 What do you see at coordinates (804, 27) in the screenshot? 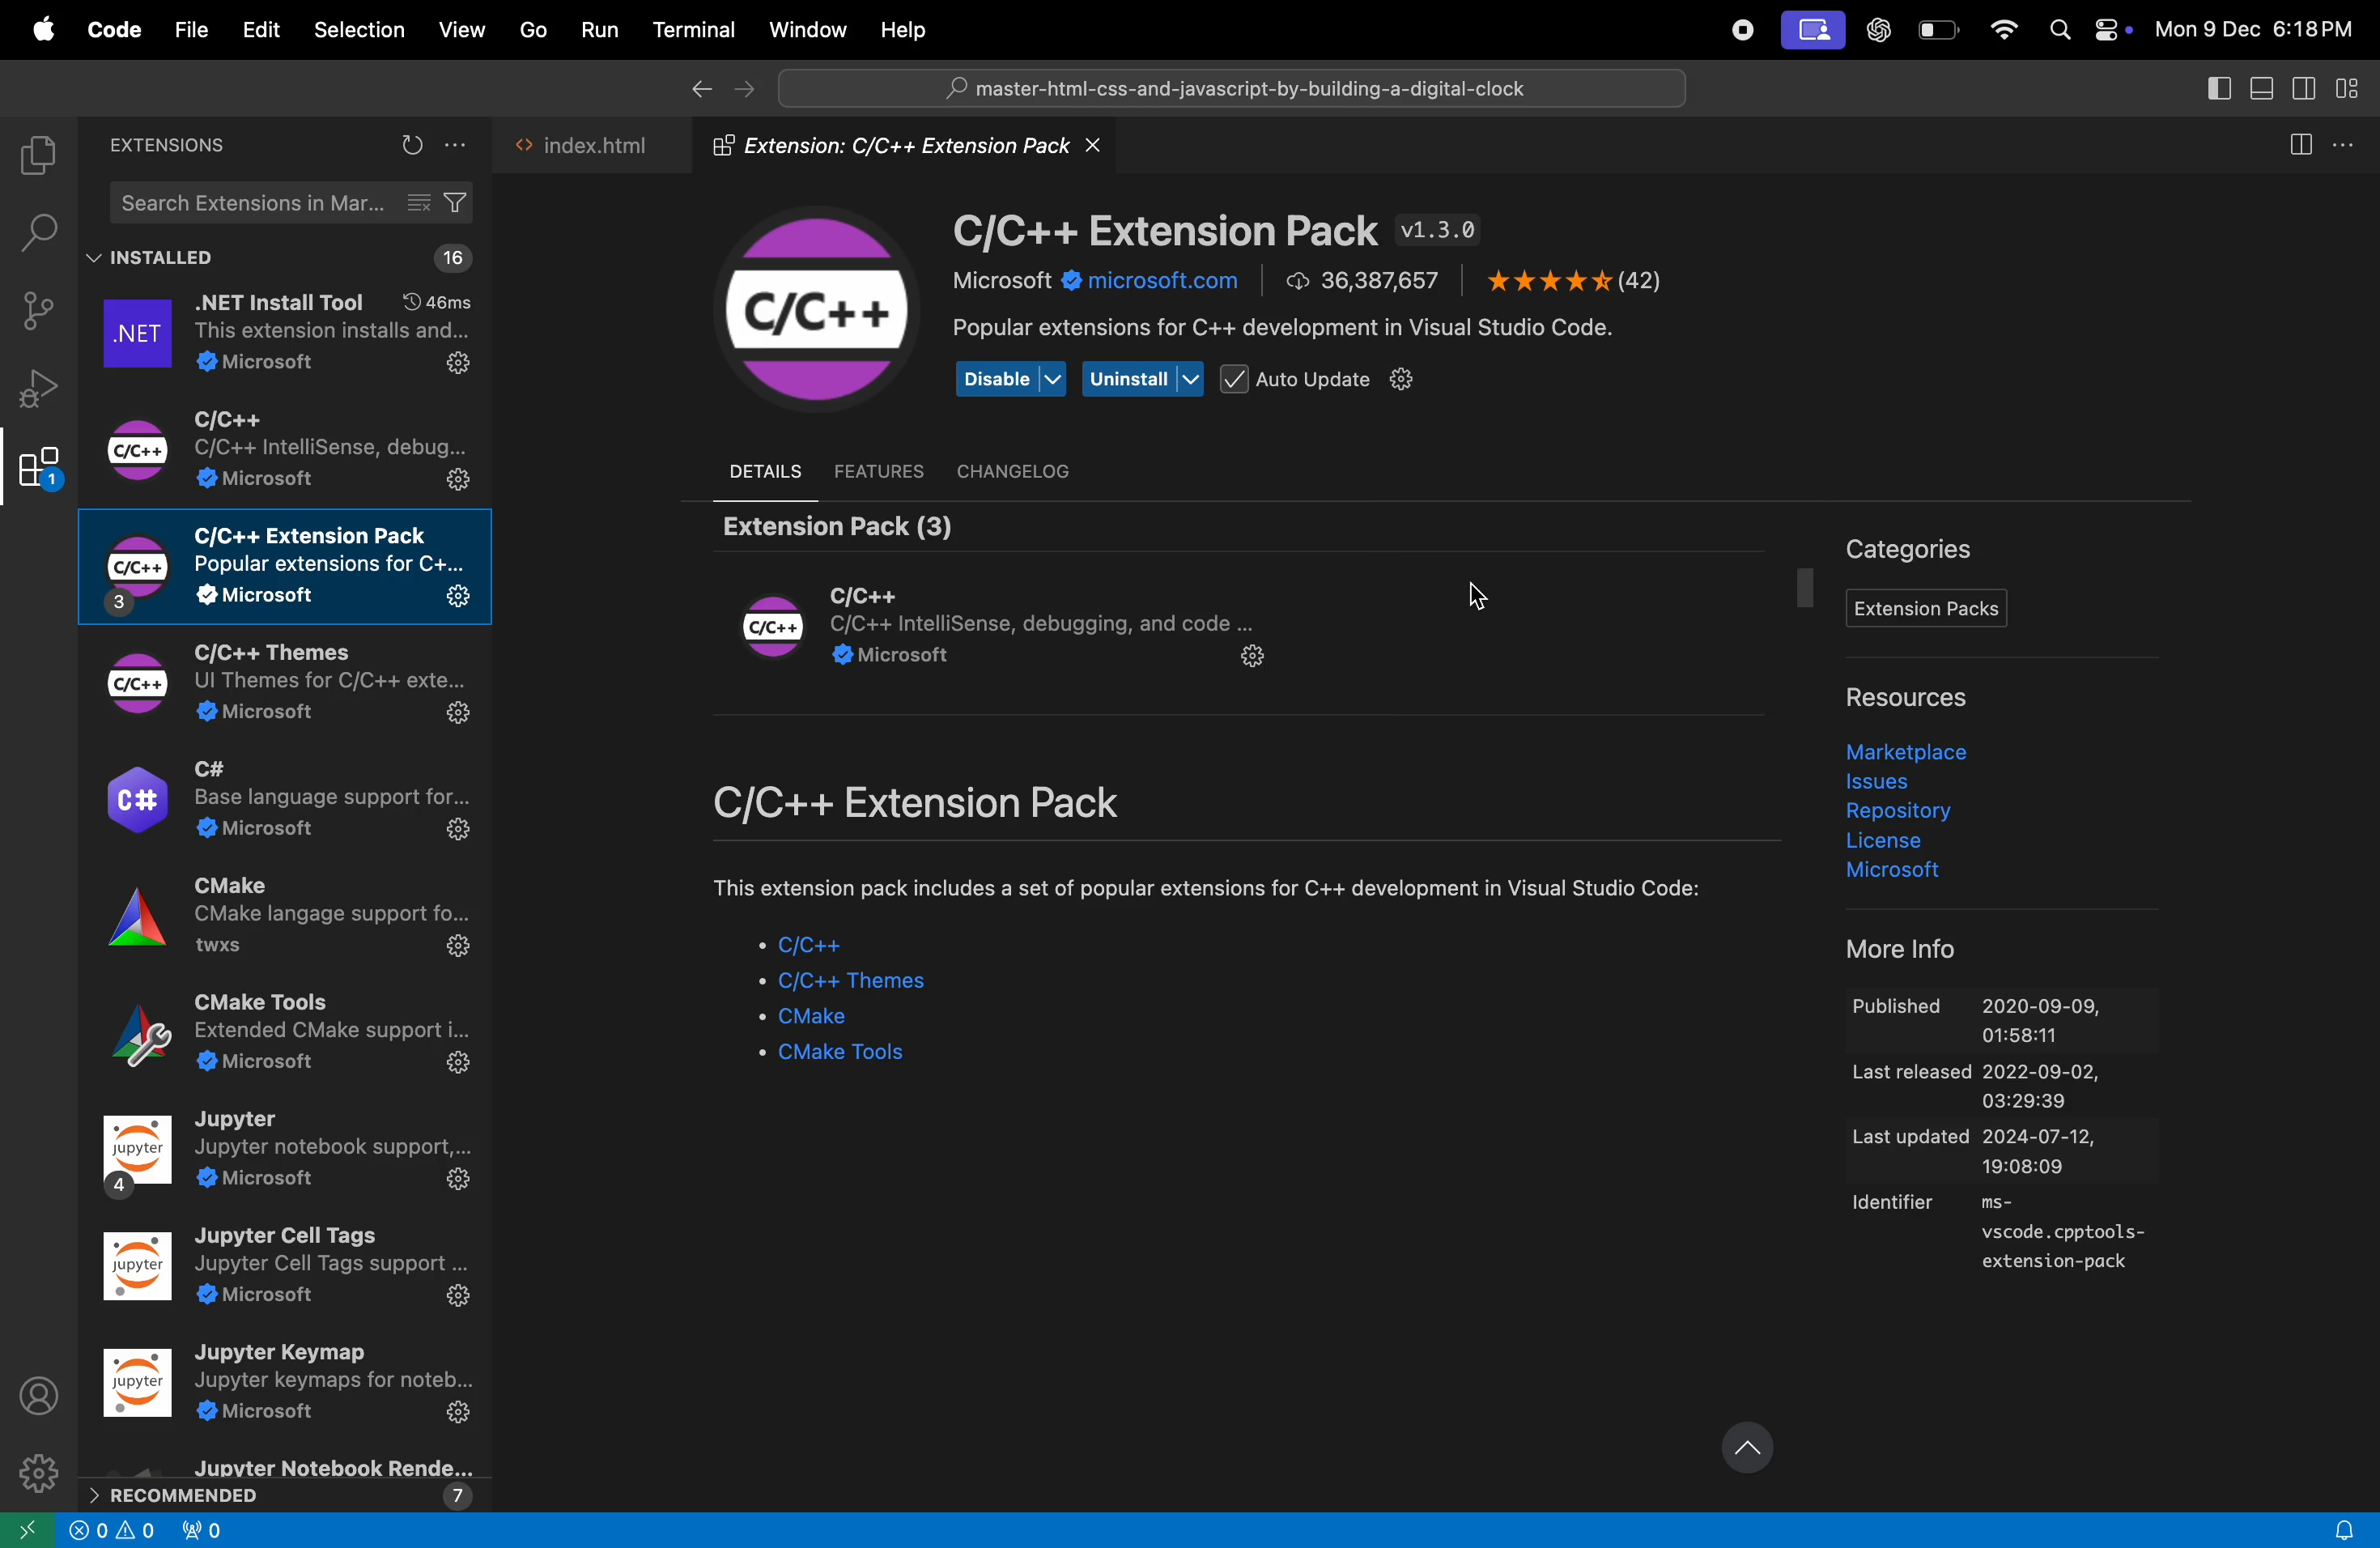
I see `Window` at bounding box center [804, 27].